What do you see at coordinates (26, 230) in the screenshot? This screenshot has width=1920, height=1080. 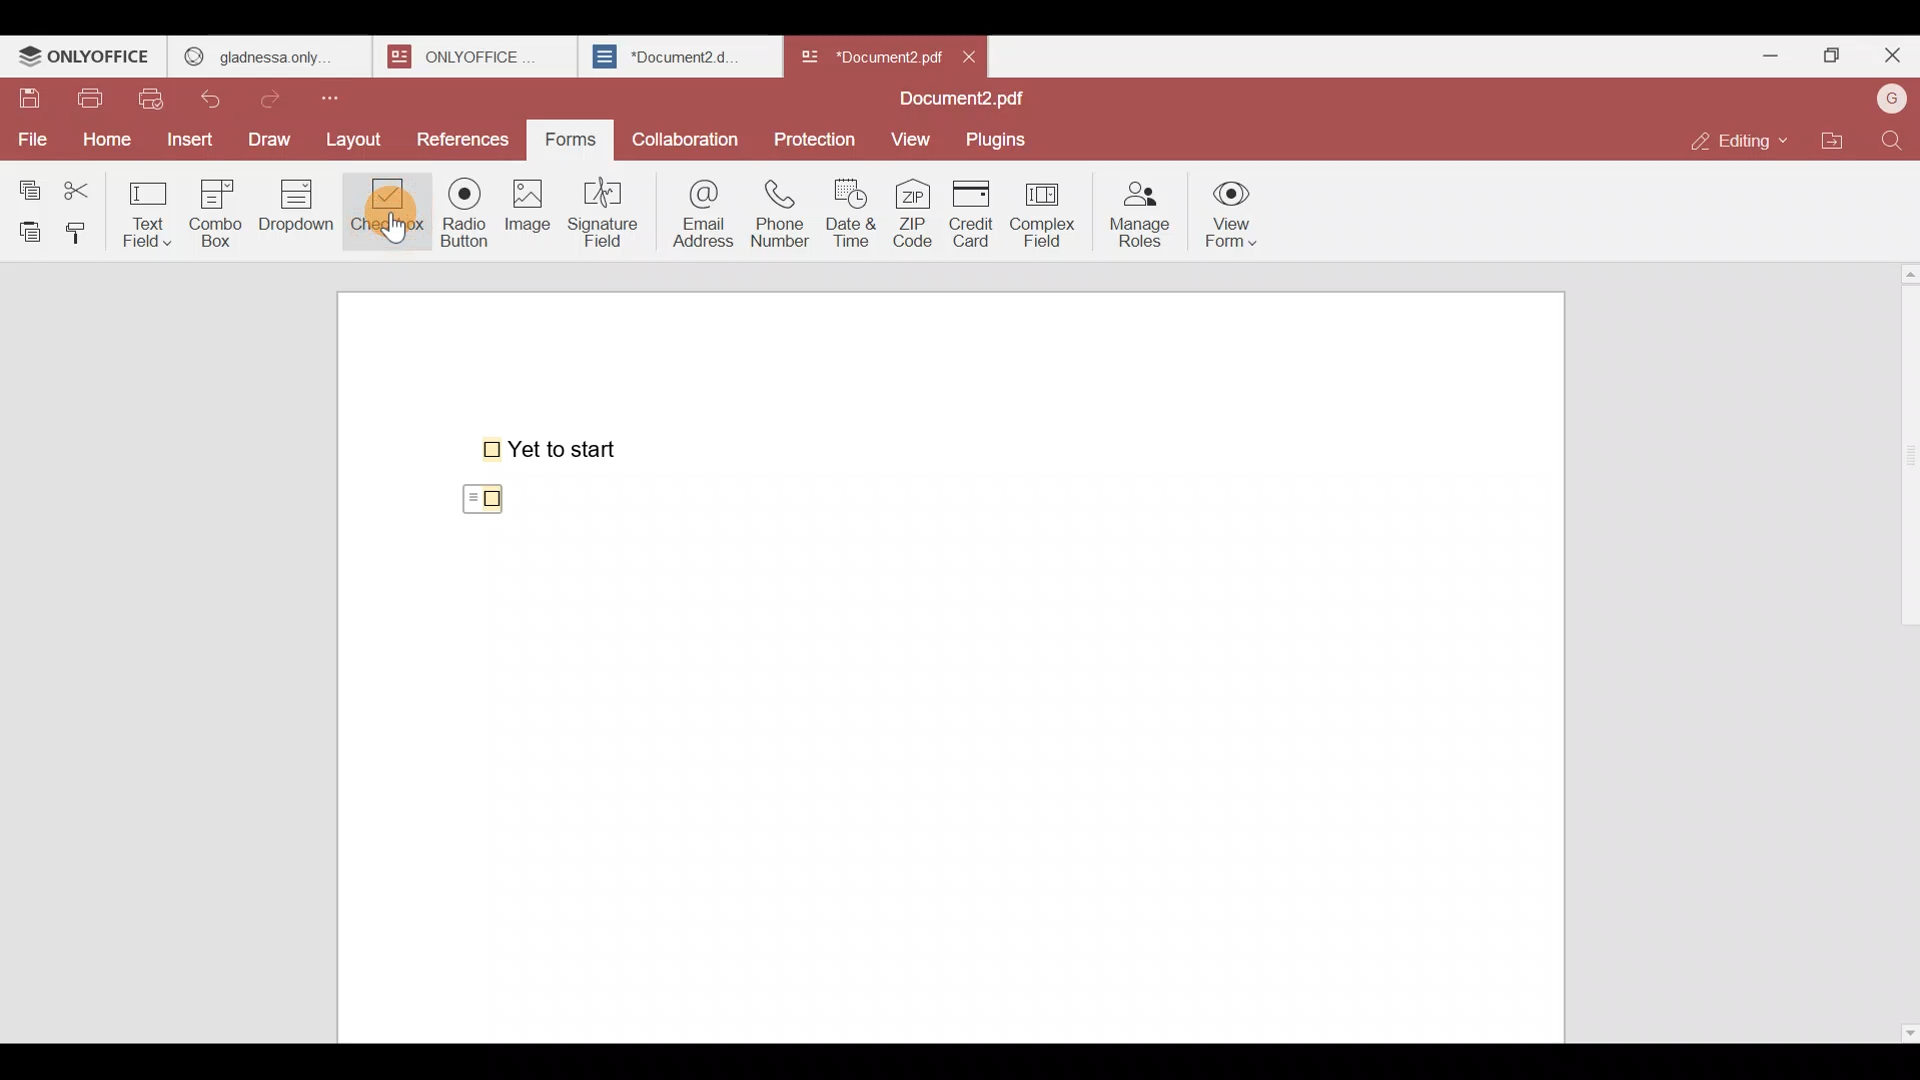 I see `Paste` at bounding box center [26, 230].